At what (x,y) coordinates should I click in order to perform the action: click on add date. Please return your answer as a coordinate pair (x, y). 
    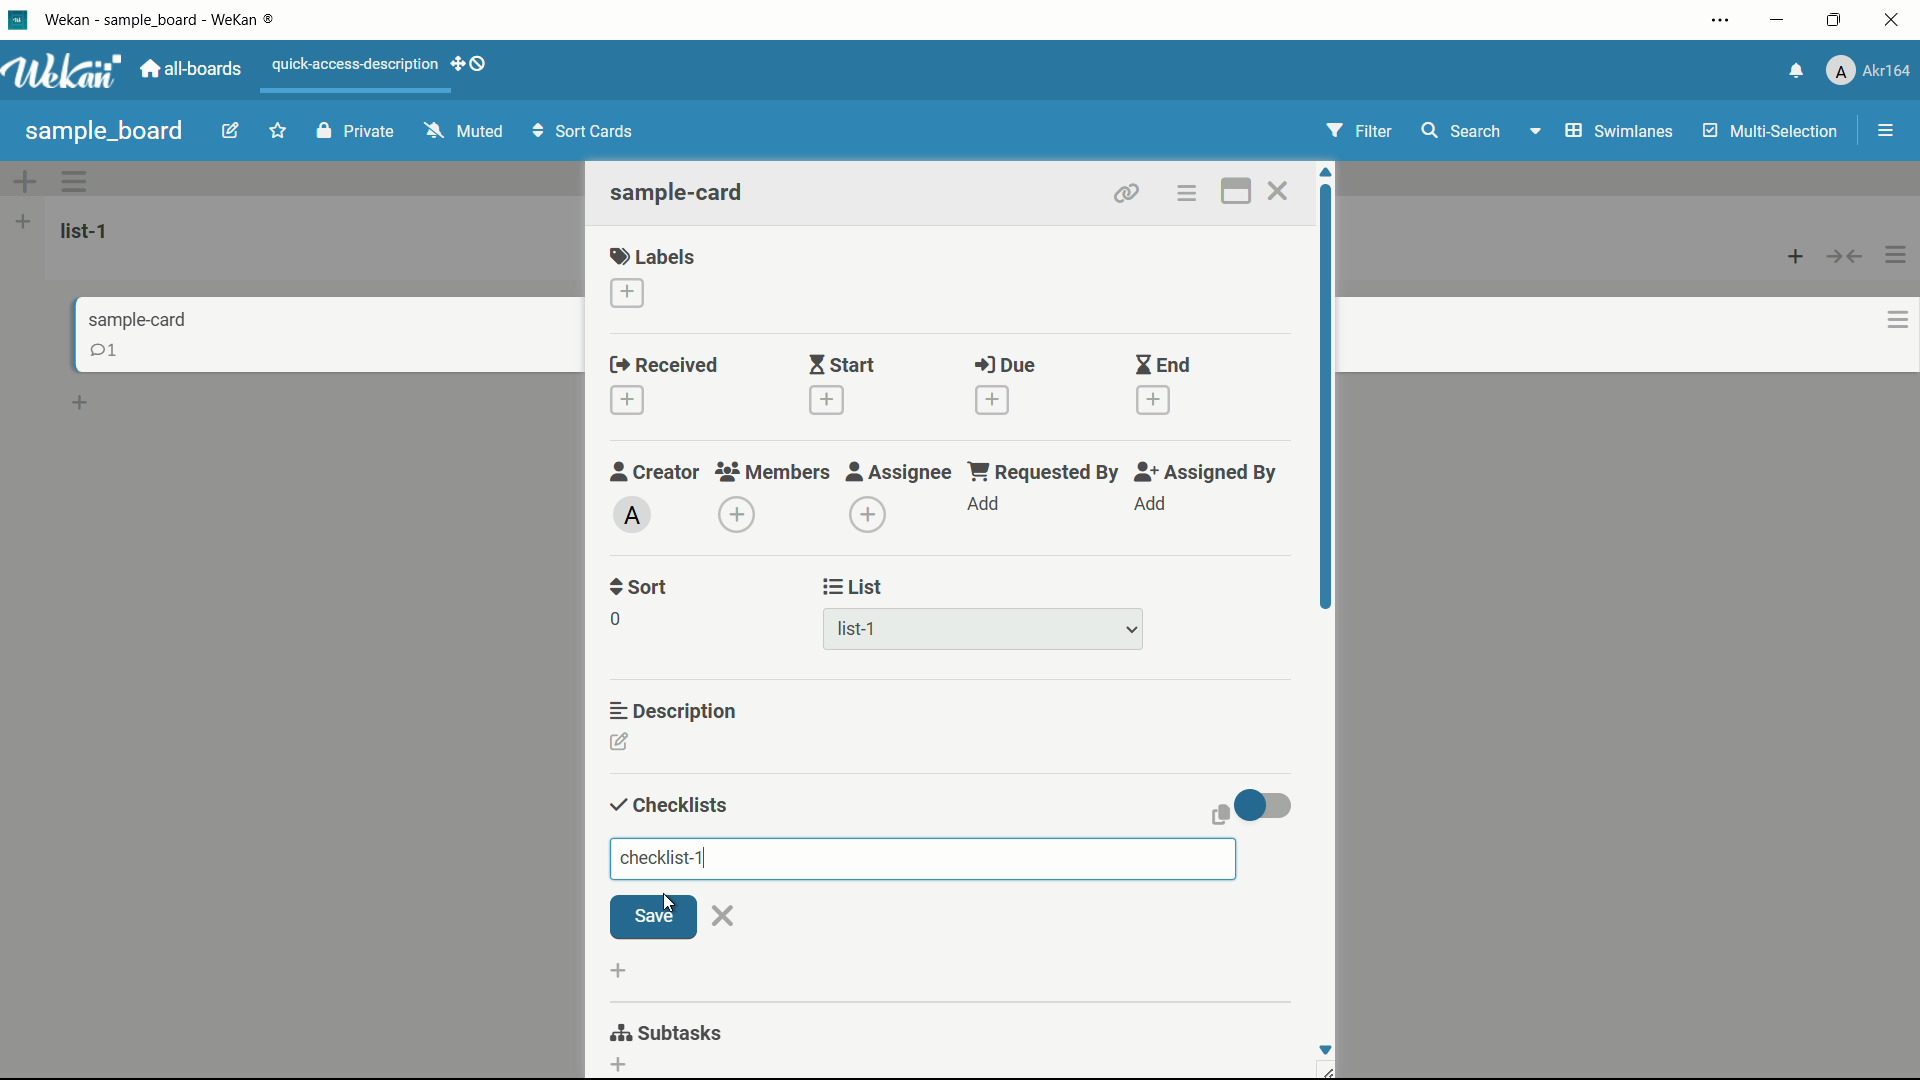
    Looking at the image, I should click on (992, 401).